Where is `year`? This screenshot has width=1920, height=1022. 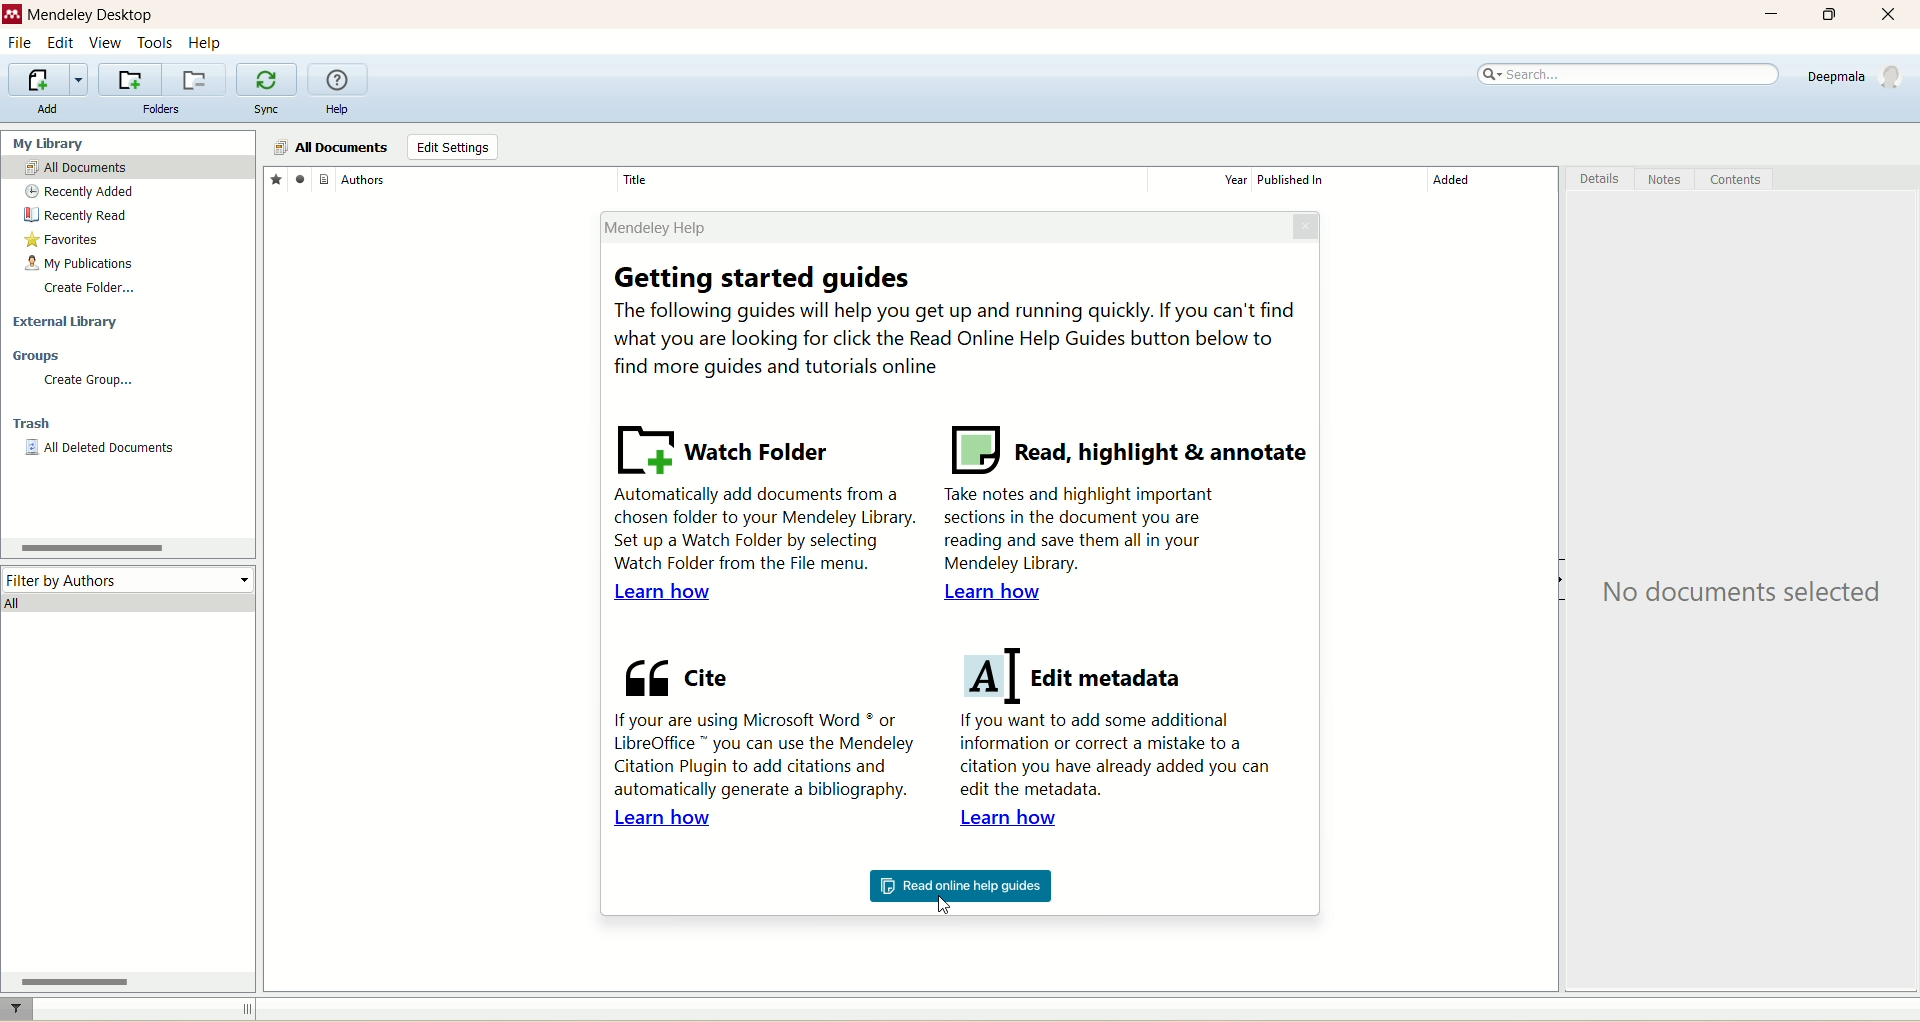 year is located at coordinates (1202, 179).